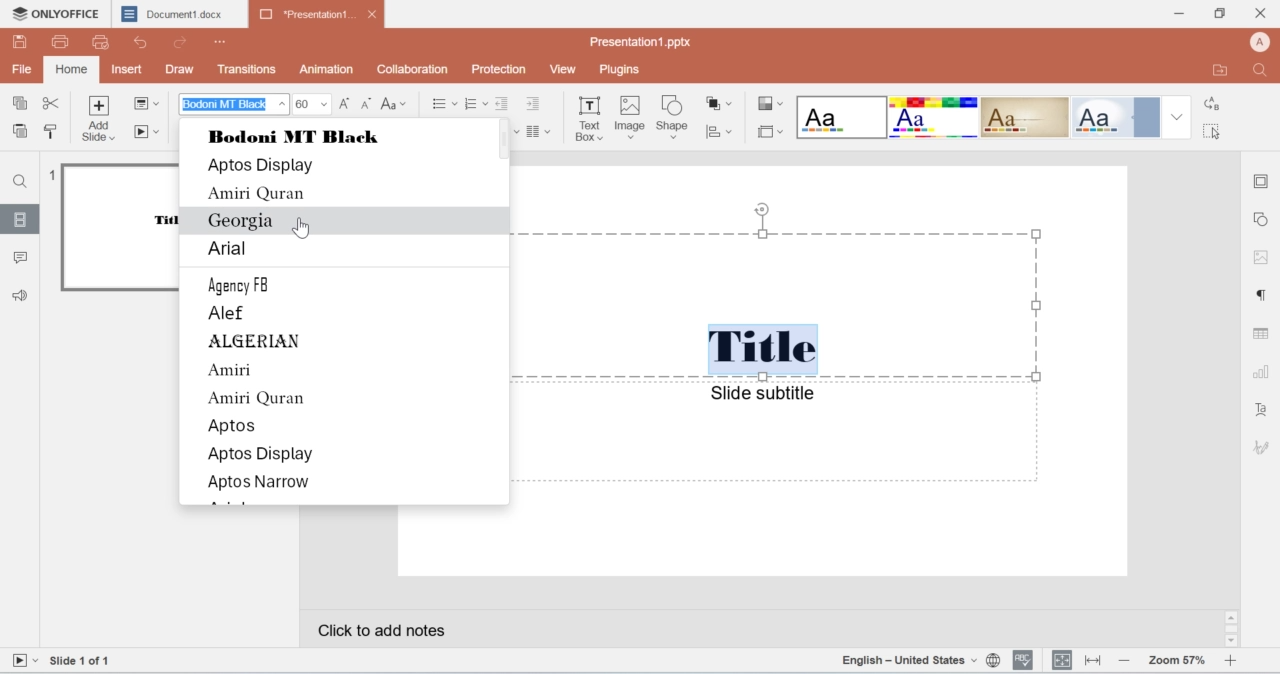 The height and width of the screenshot is (674, 1280). Describe the element at coordinates (1124, 662) in the screenshot. I see `decrease` at that location.